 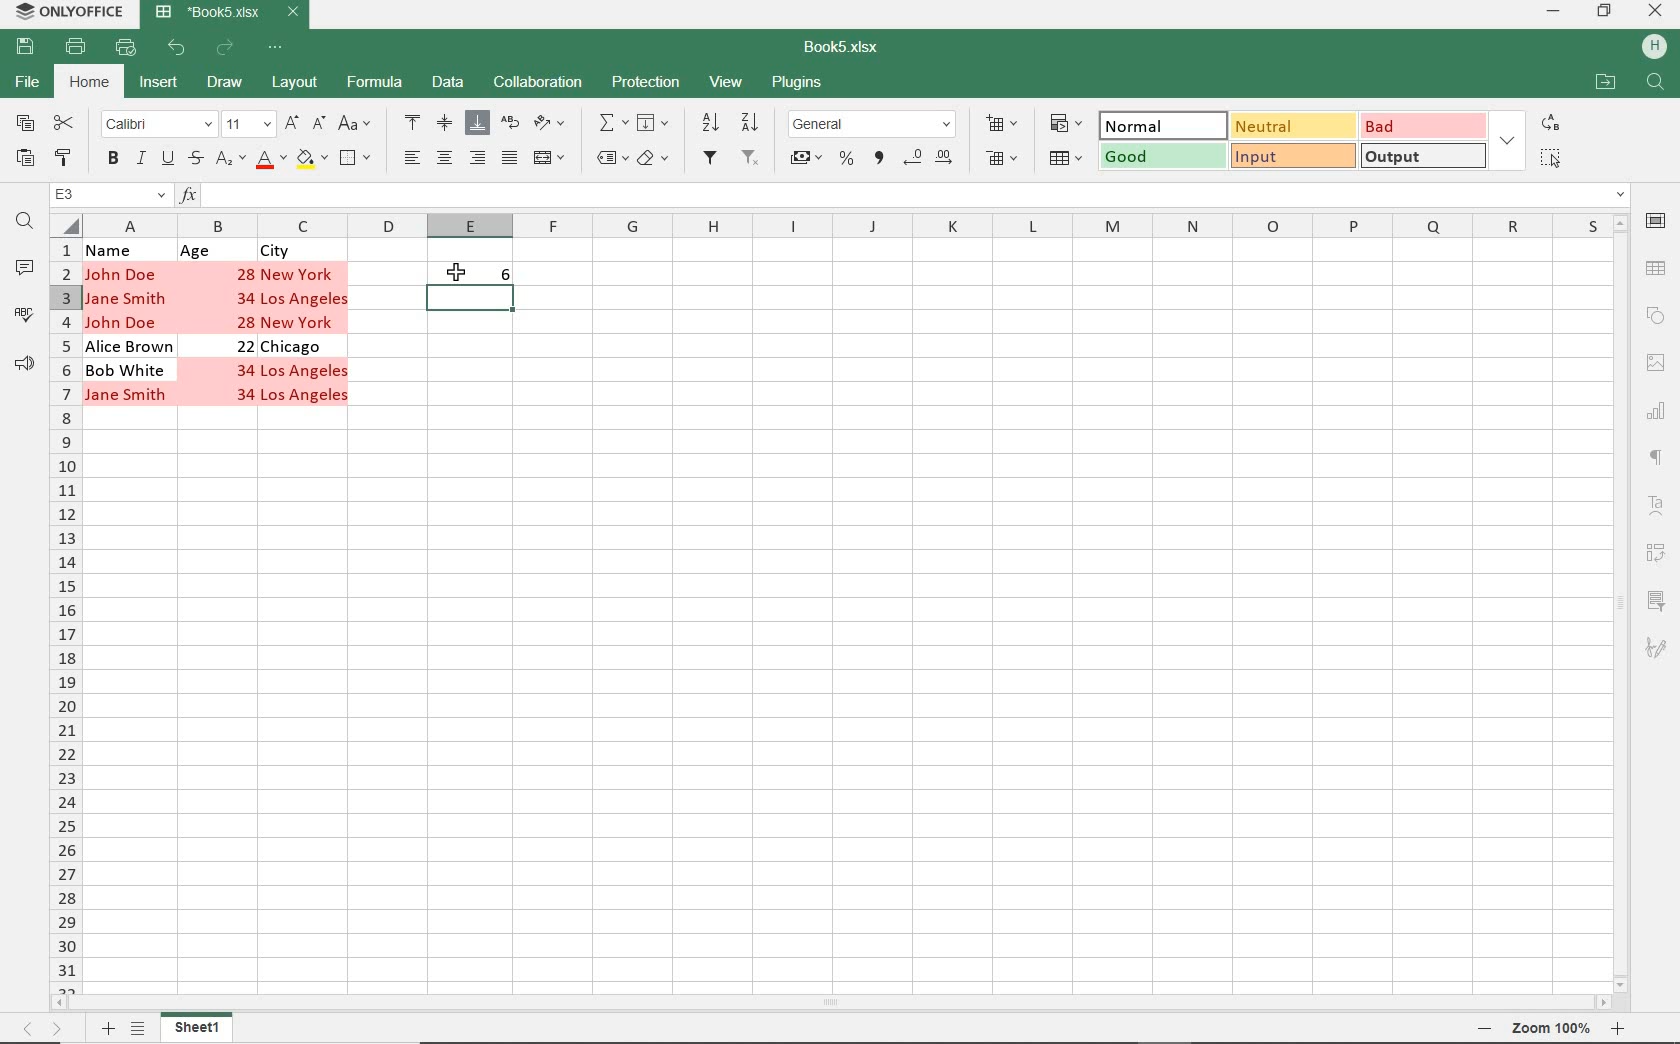 I want to click on ALIGN LEFT, so click(x=413, y=159).